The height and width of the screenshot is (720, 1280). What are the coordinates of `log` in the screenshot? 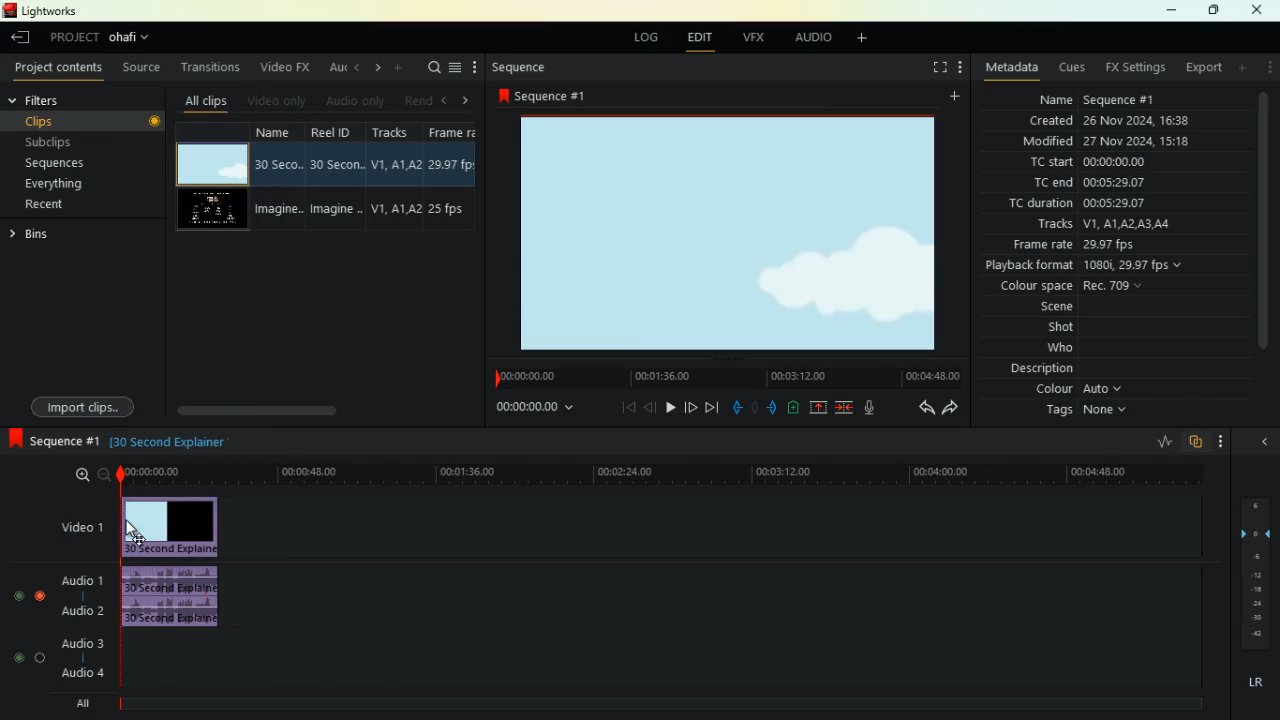 It's located at (649, 38).